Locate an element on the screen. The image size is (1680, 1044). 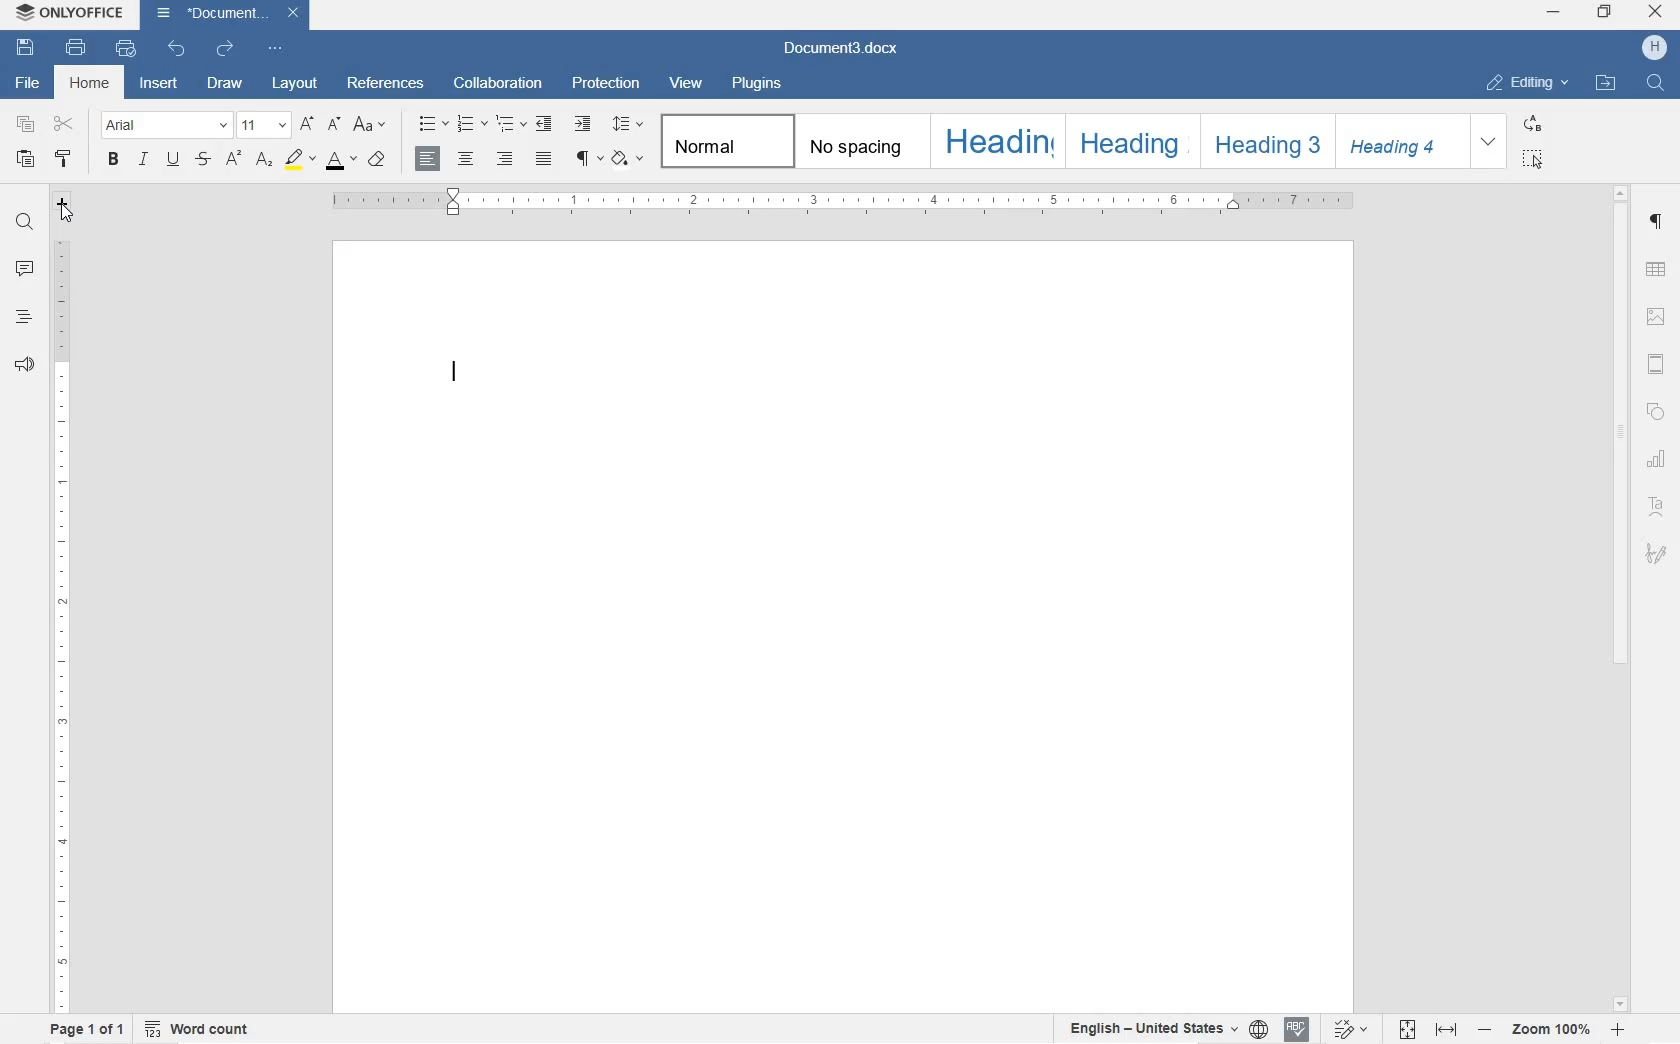
SET TEXT OR DOCUMENT LANGUAGE is located at coordinates (1160, 1028).